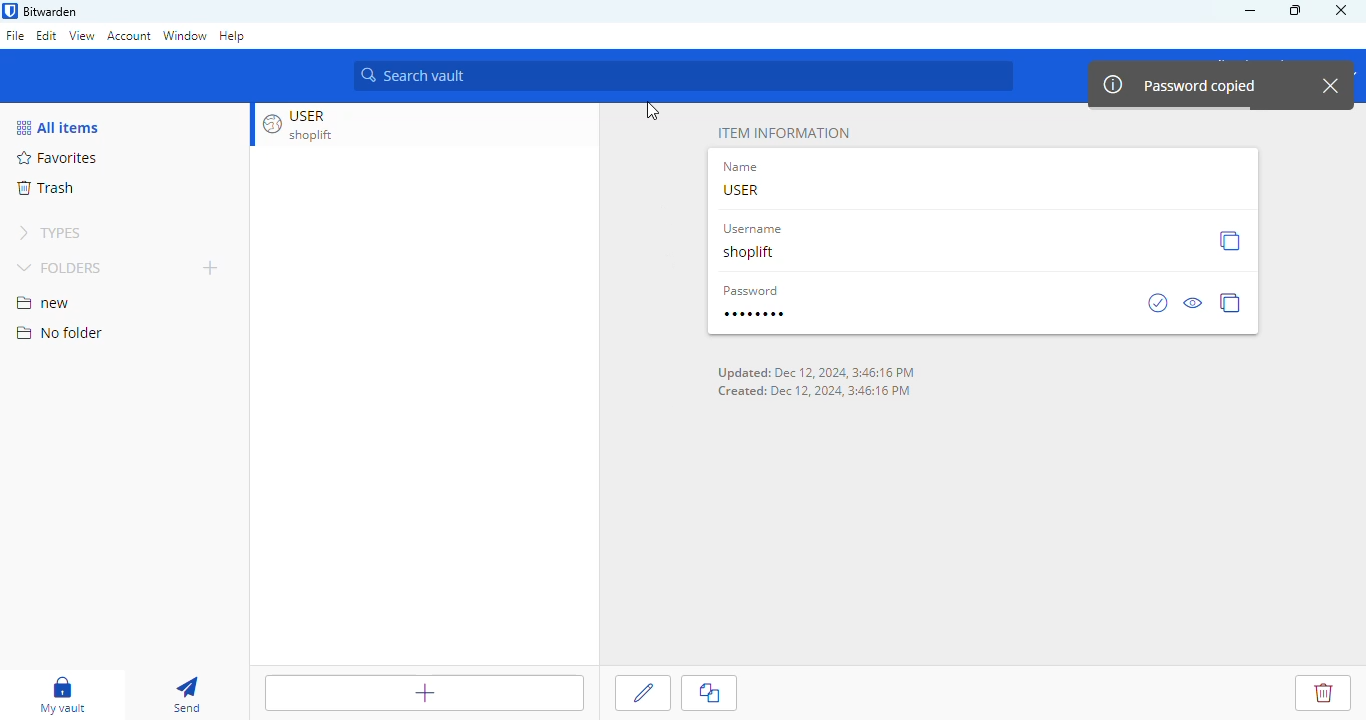 Image resolution: width=1366 pixels, height=720 pixels. I want to click on add item, so click(417, 694).